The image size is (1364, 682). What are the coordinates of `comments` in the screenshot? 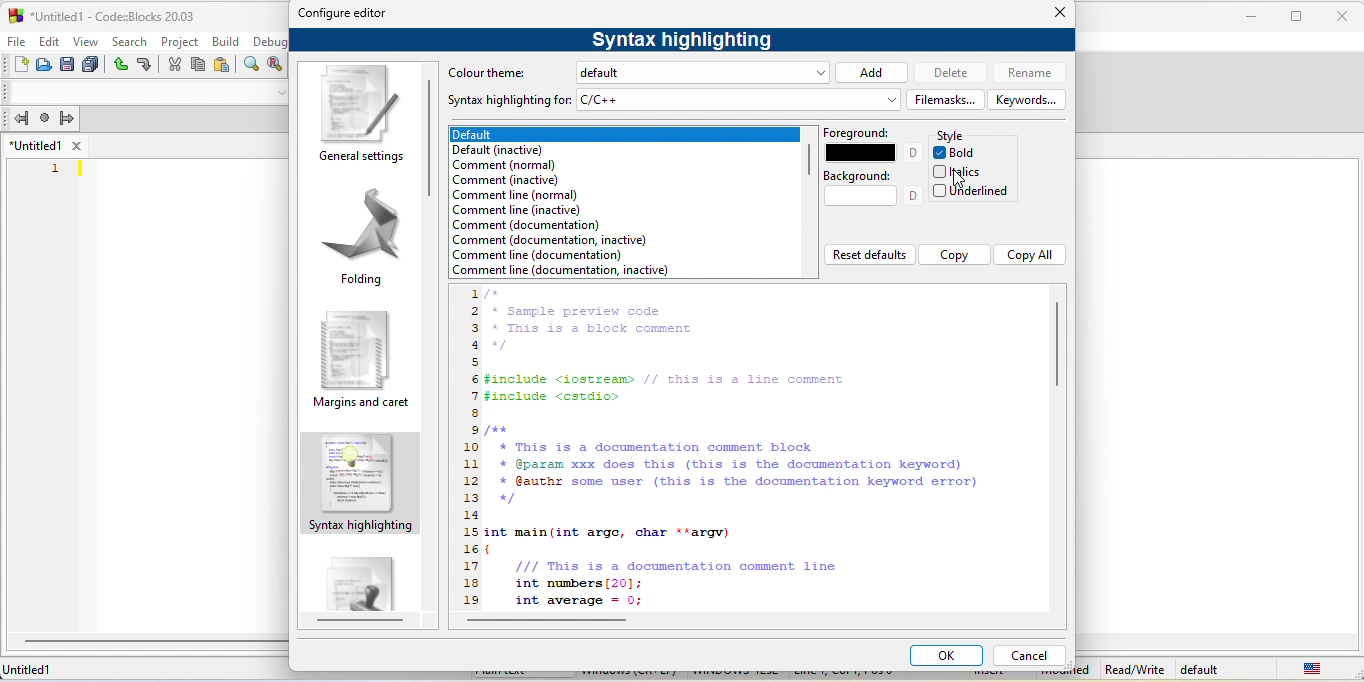 It's located at (733, 465).